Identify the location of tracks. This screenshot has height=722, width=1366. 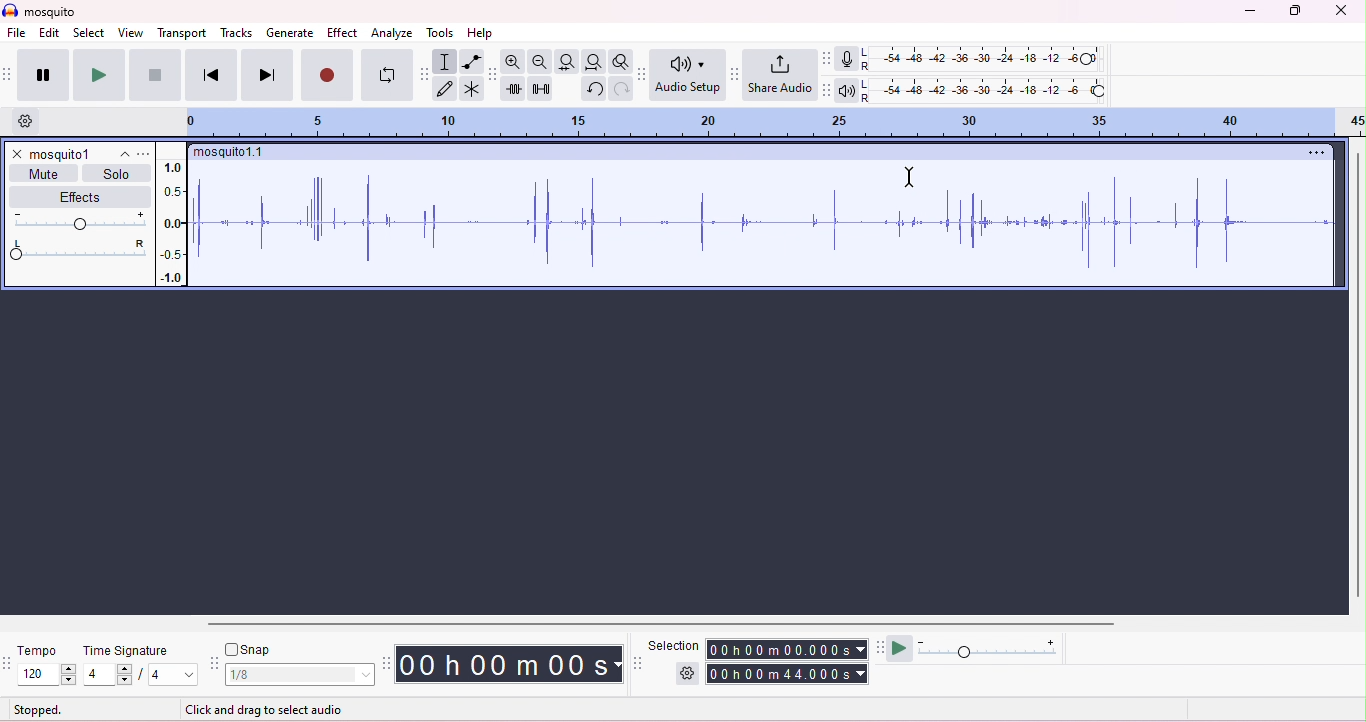
(237, 32).